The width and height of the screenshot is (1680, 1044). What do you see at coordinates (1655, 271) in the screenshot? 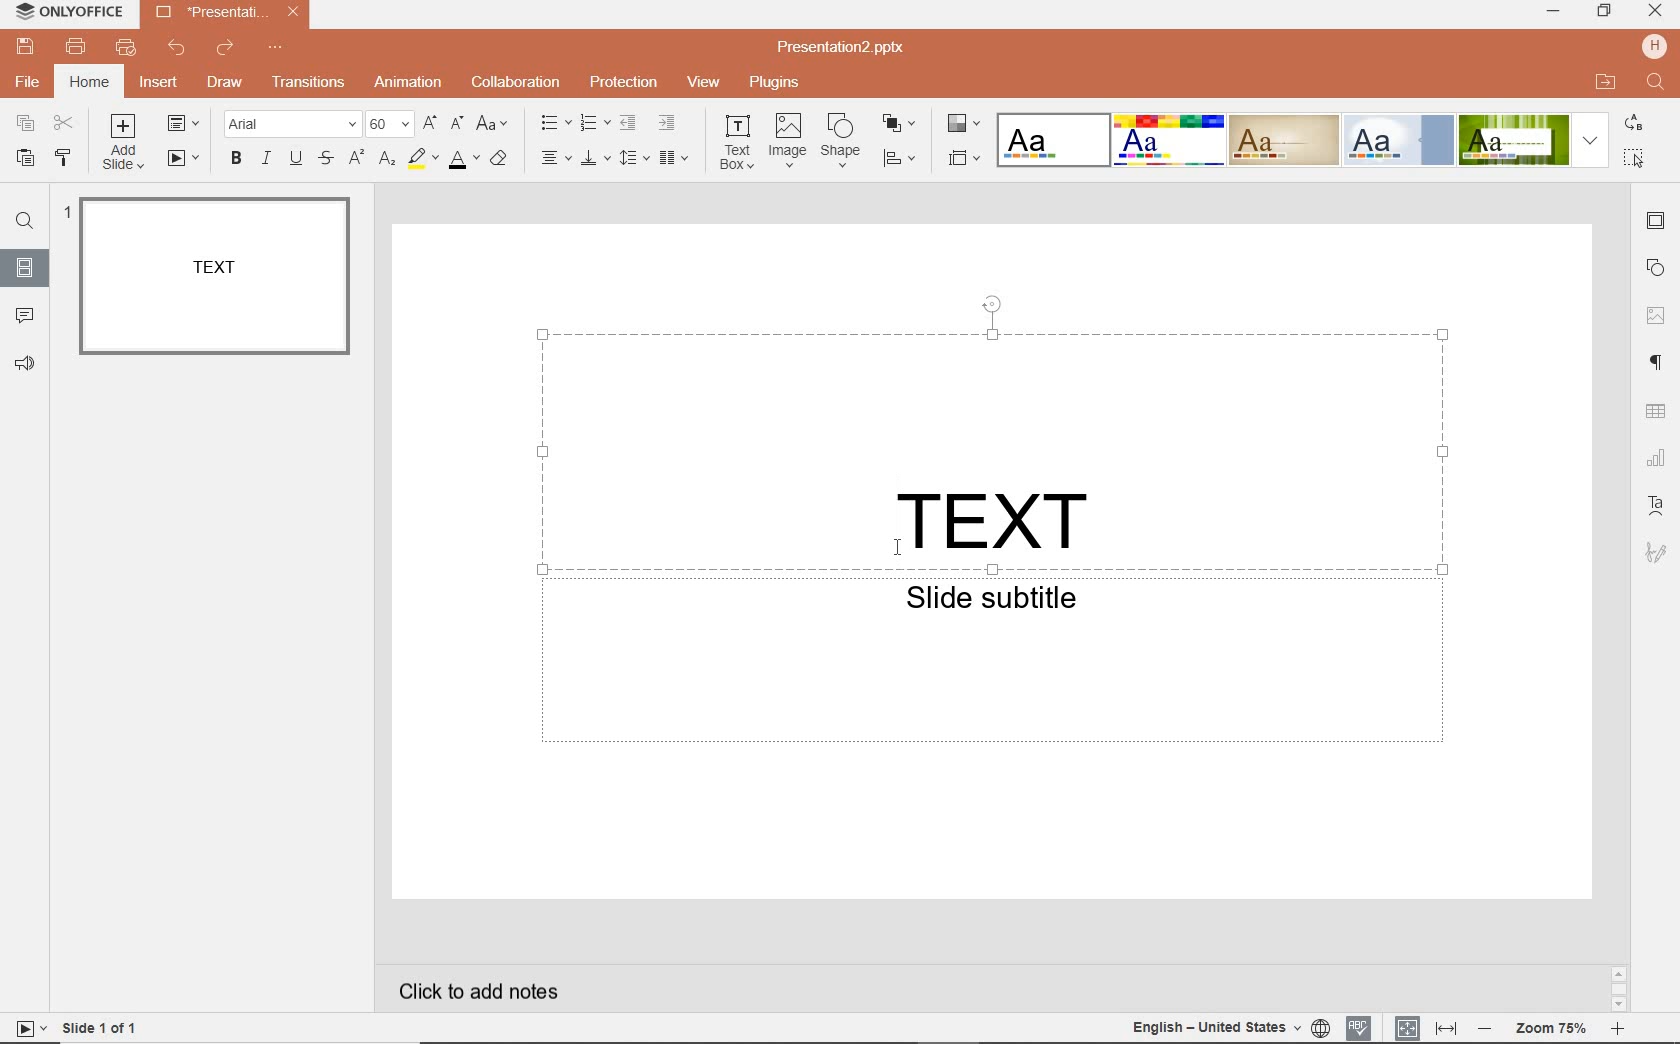
I see `SHAPE SETTINGS` at bounding box center [1655, 271].